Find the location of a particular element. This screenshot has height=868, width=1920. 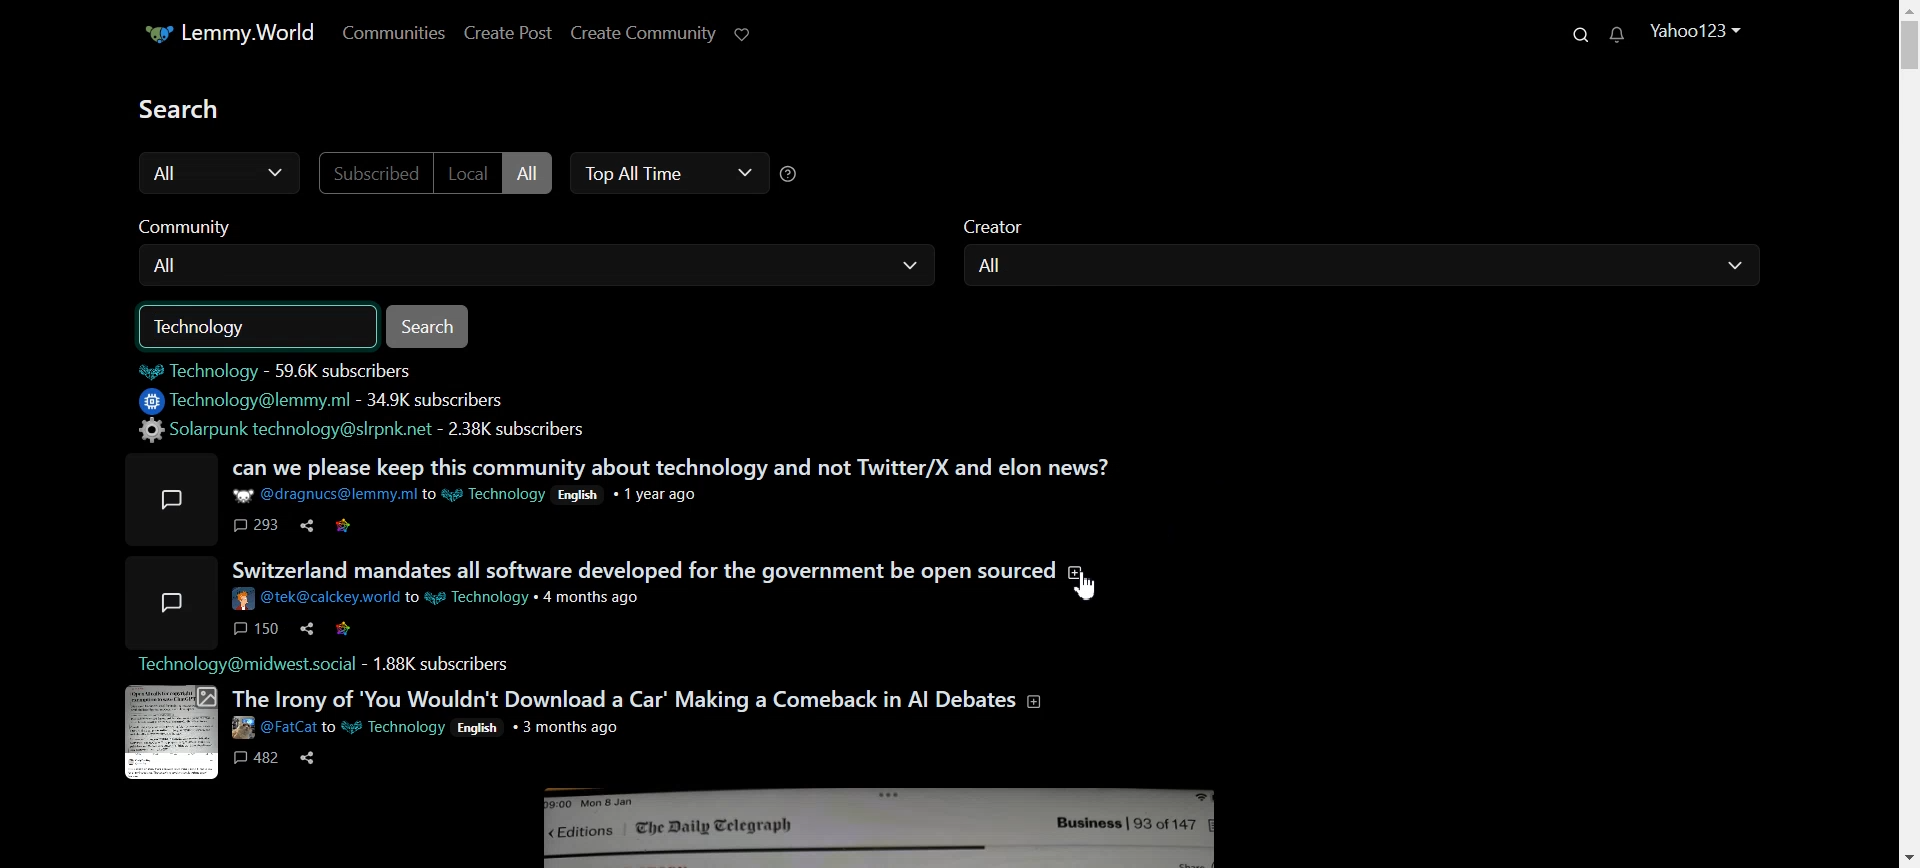

 Solarpunk technology@slrpnk.net - 2.38K subscribers is located at coordinates (368, 430).